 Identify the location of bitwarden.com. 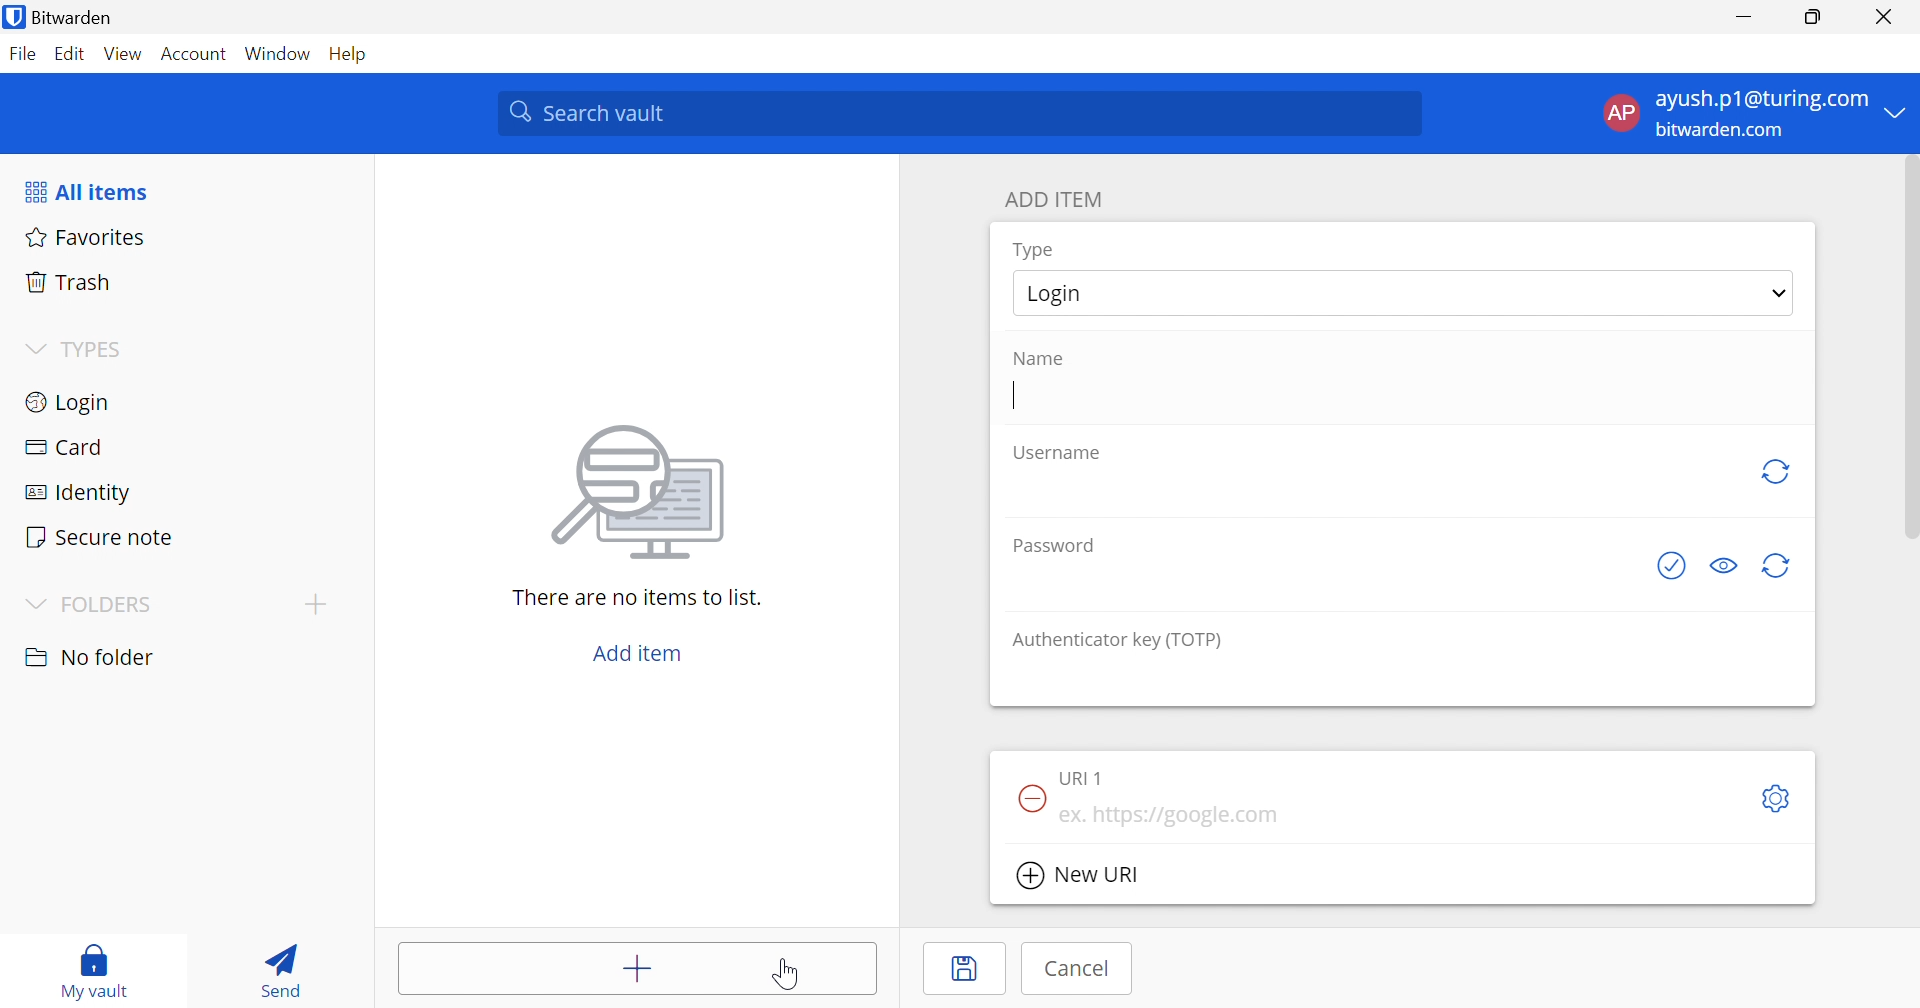
(1724, 131).